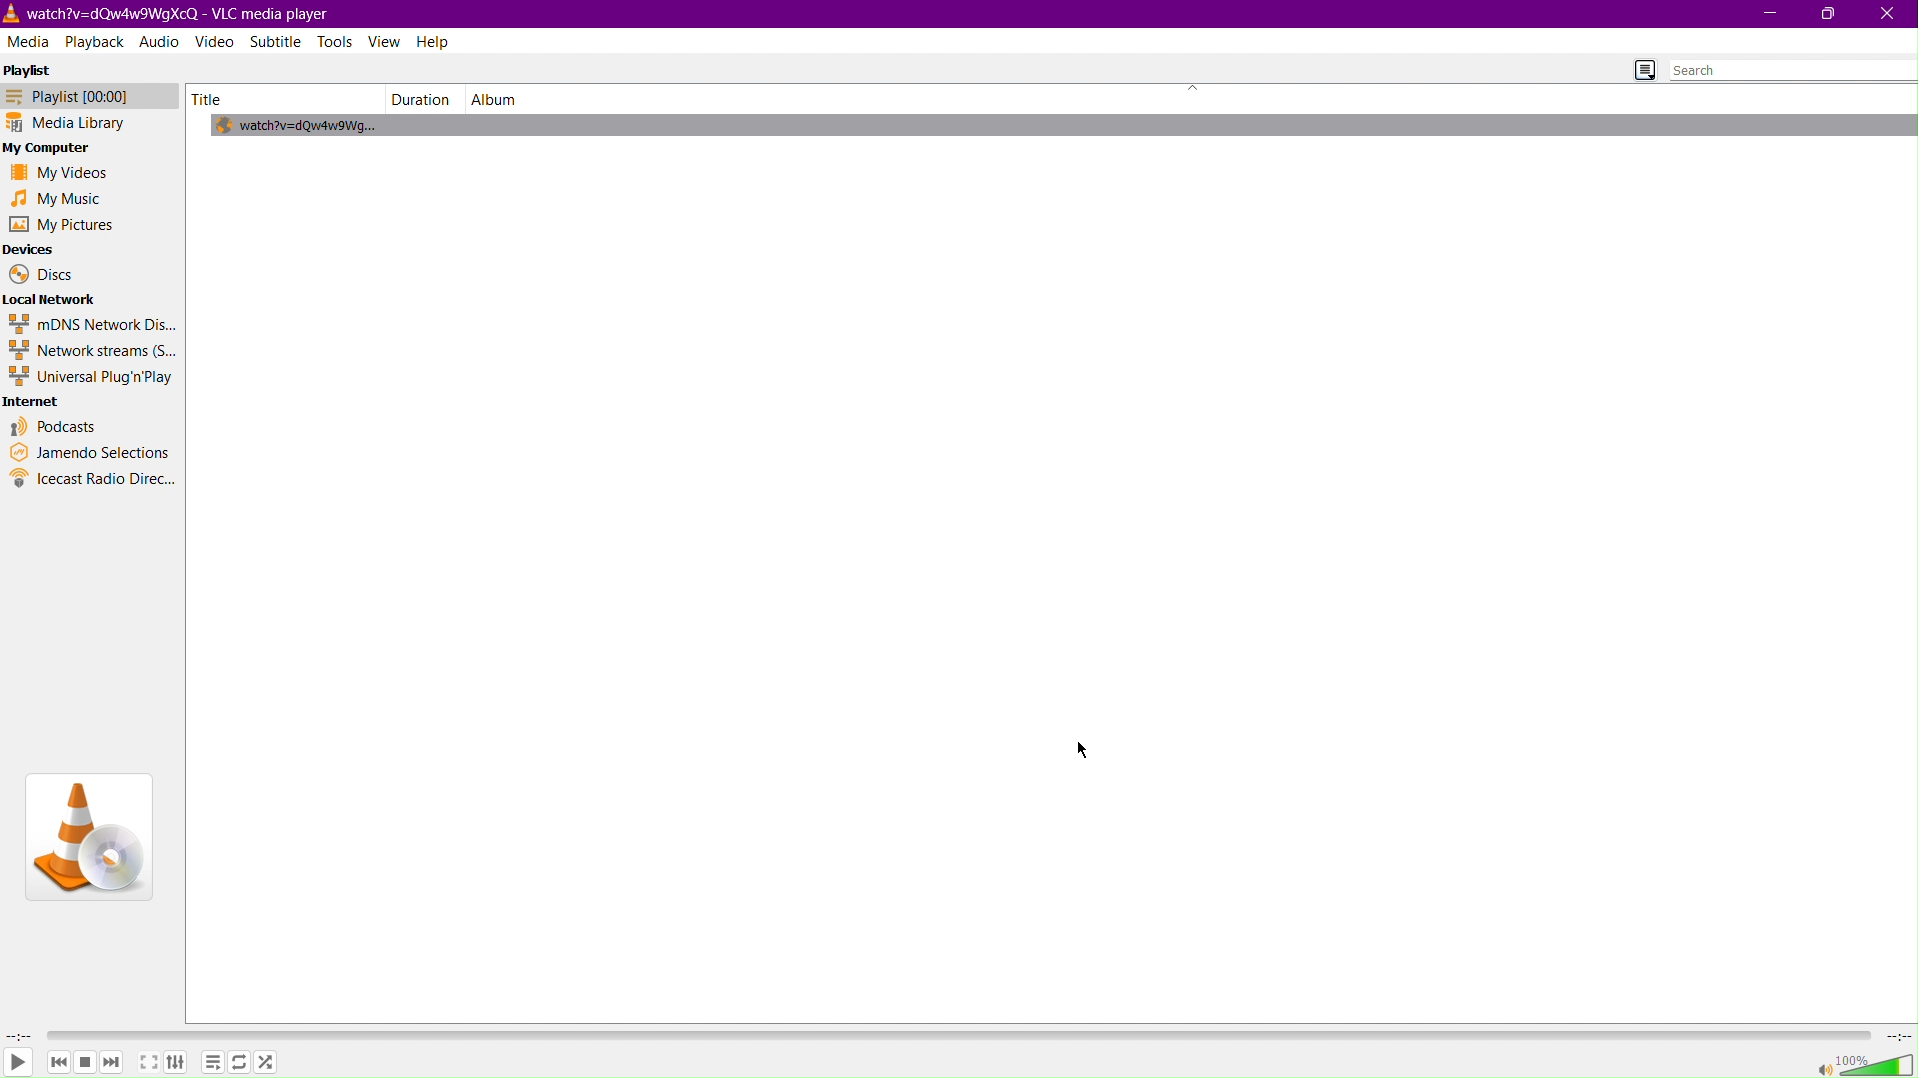  I want to click on Fullscreen, so click(149, 1062).